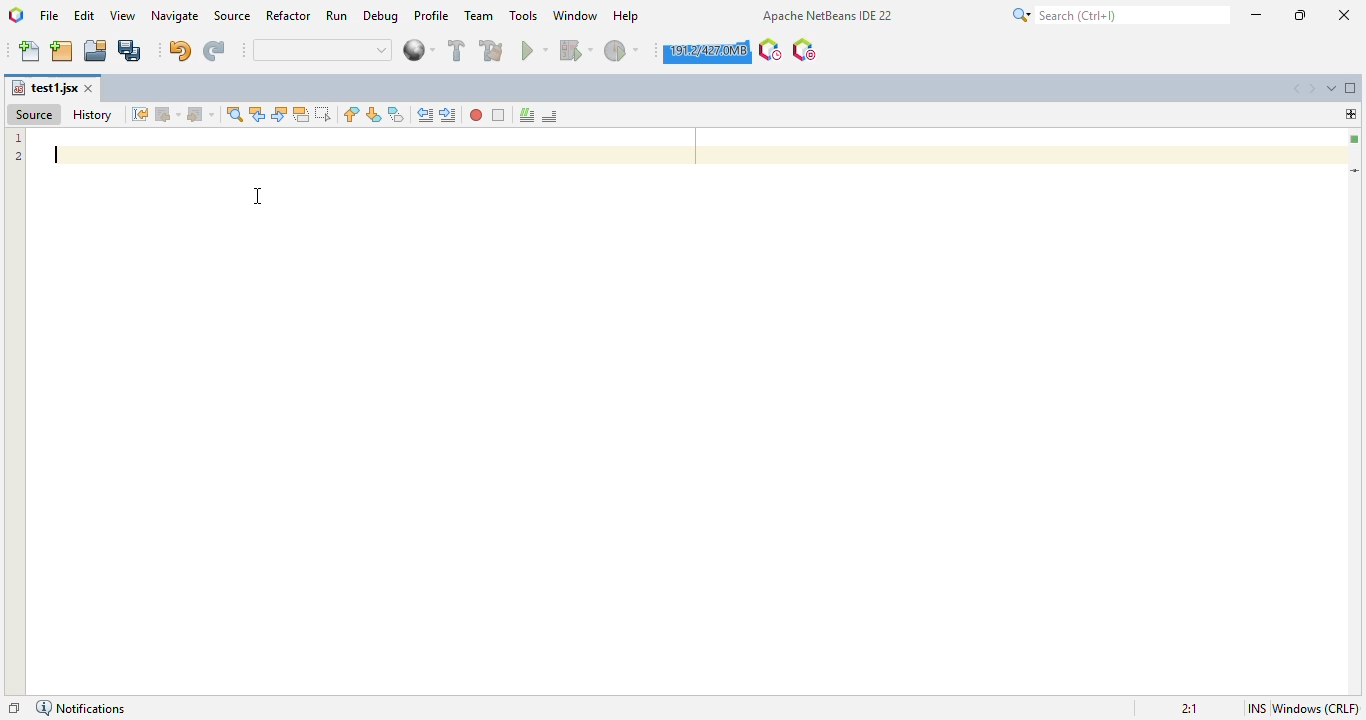 The width and height of the screenshot is (1366, 720). Describe the element at coordinates (623, 51) in the screenshot. I see `profile project` at that location.